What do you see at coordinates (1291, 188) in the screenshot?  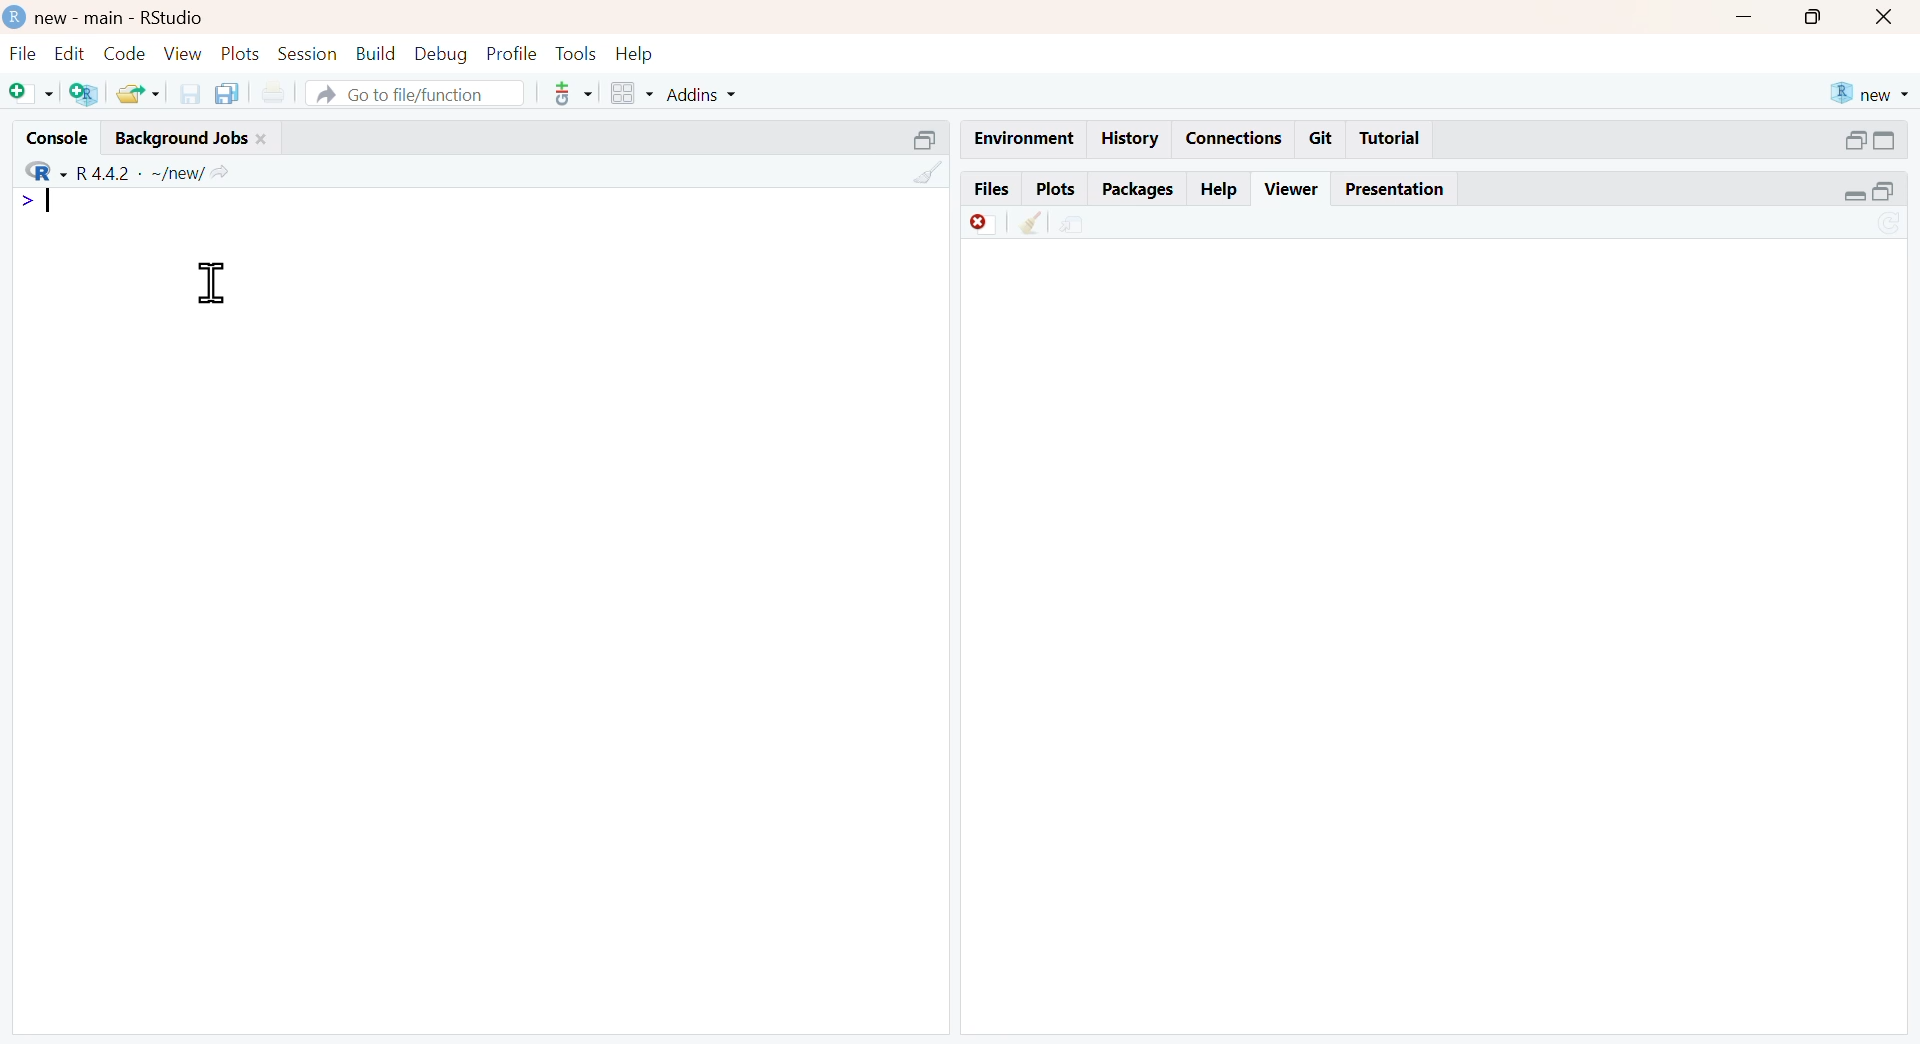 I see `Viewer` at bounding box center [1291, 188].